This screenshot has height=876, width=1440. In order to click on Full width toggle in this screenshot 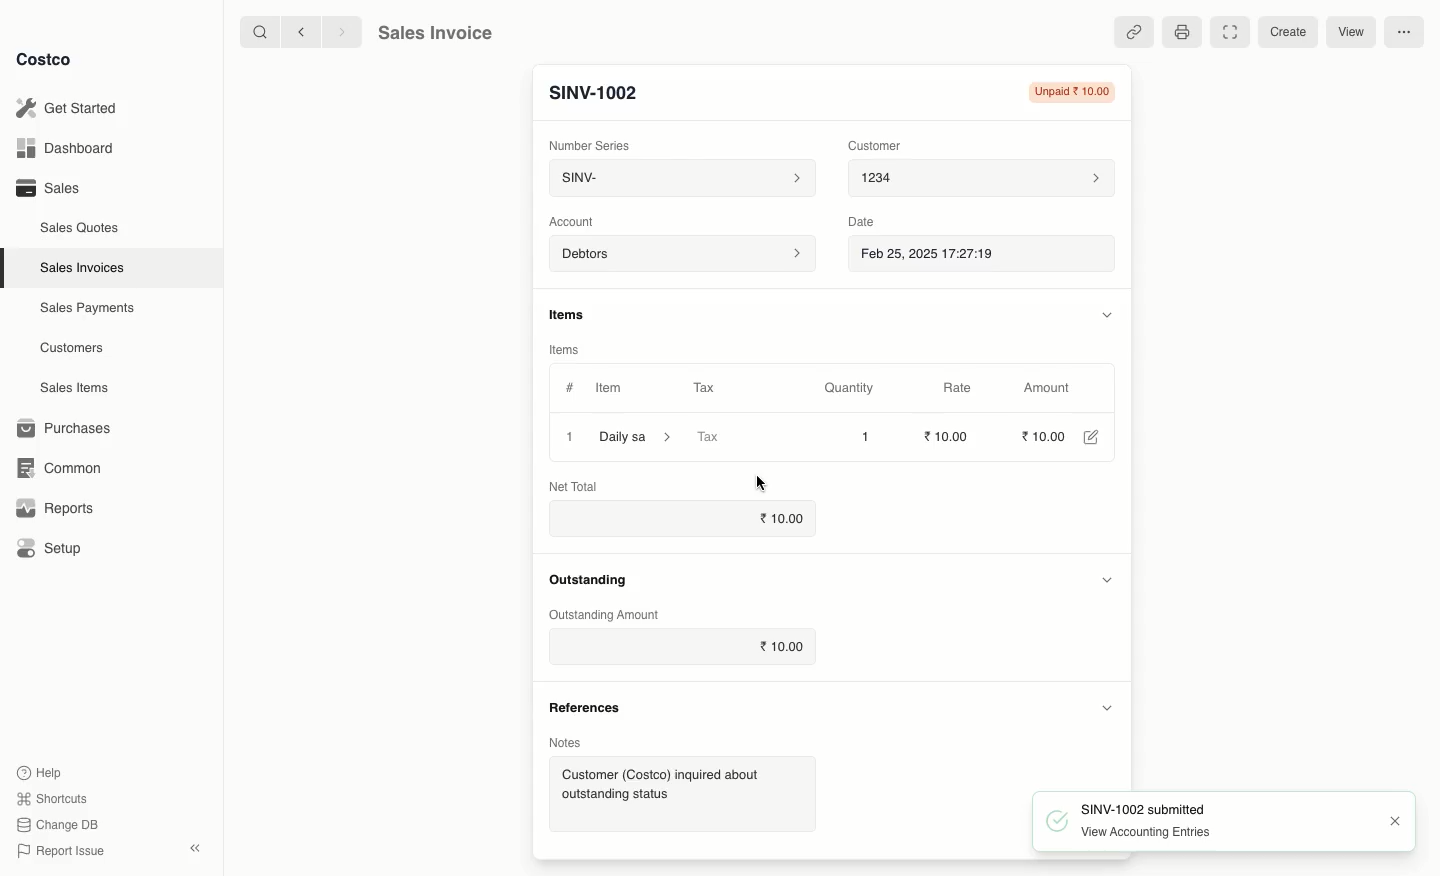, I will do `click(1231, 32)`.